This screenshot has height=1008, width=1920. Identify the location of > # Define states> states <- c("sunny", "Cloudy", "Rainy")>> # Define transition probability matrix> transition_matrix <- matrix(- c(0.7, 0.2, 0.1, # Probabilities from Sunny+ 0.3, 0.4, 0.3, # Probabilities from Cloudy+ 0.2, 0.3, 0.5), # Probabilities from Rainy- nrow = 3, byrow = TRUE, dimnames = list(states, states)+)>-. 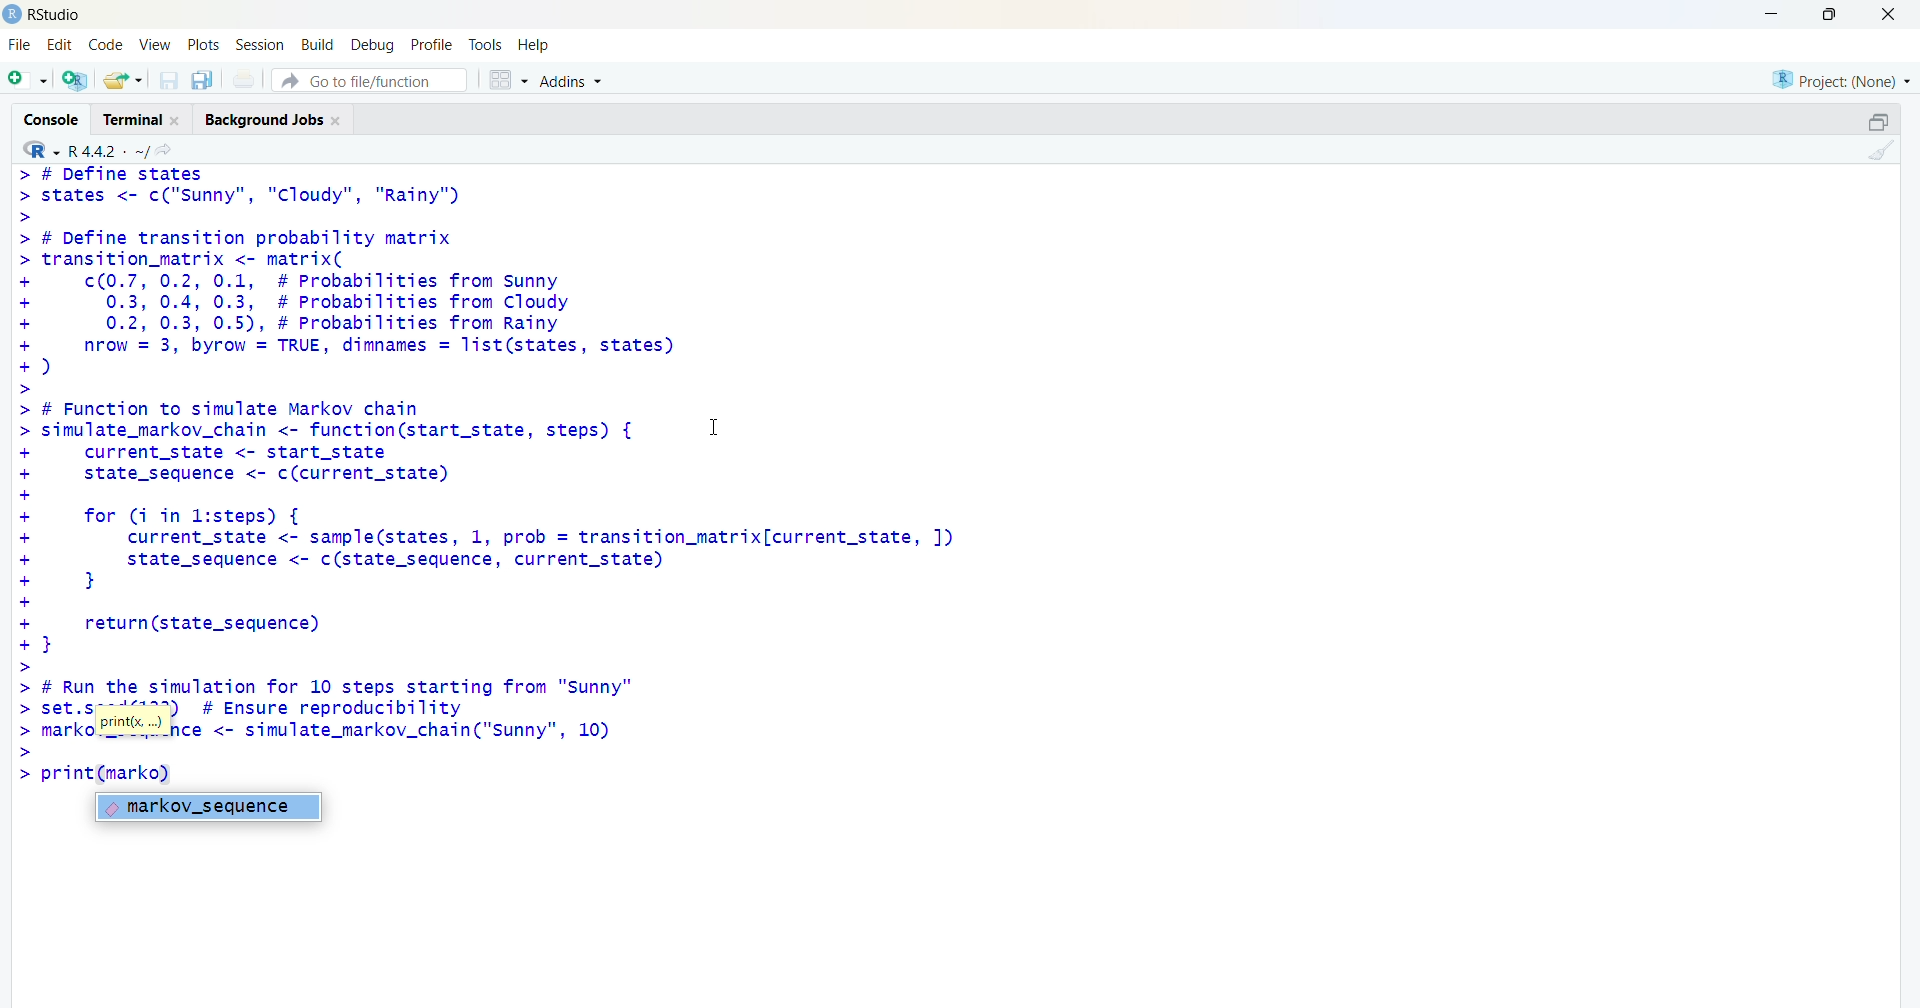
(359, 280).